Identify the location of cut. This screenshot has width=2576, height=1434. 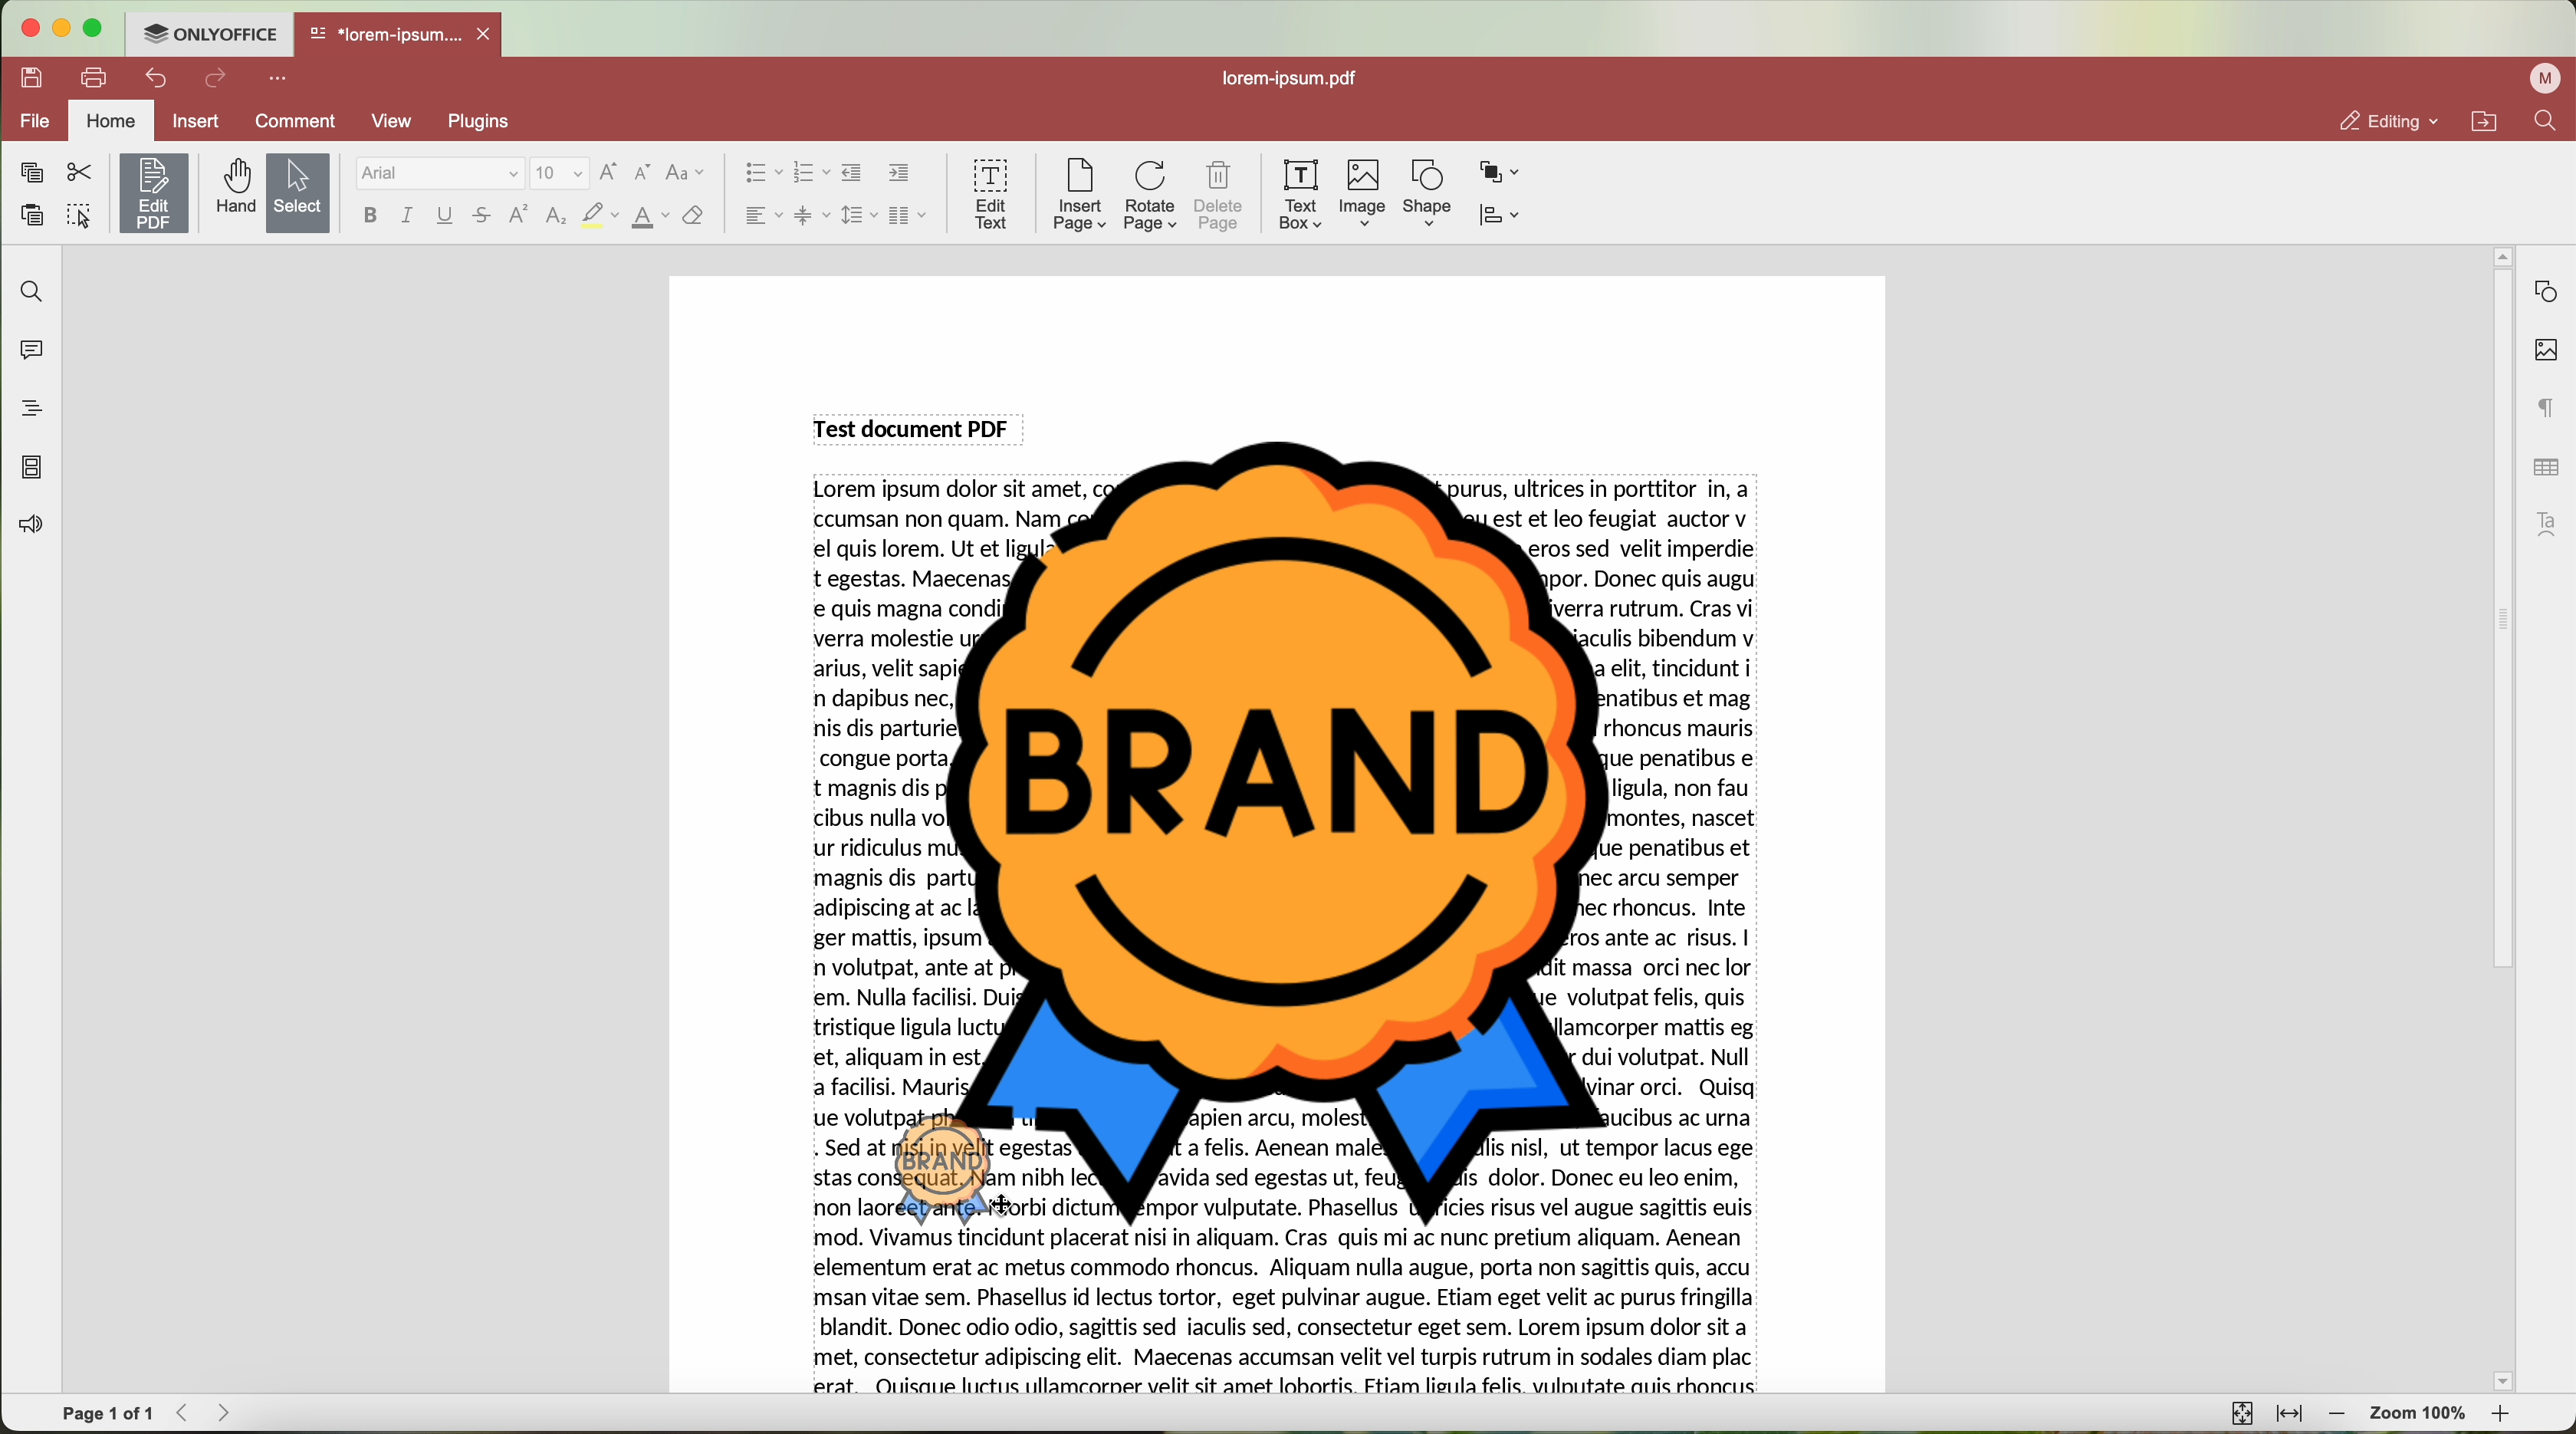
(80, 173).